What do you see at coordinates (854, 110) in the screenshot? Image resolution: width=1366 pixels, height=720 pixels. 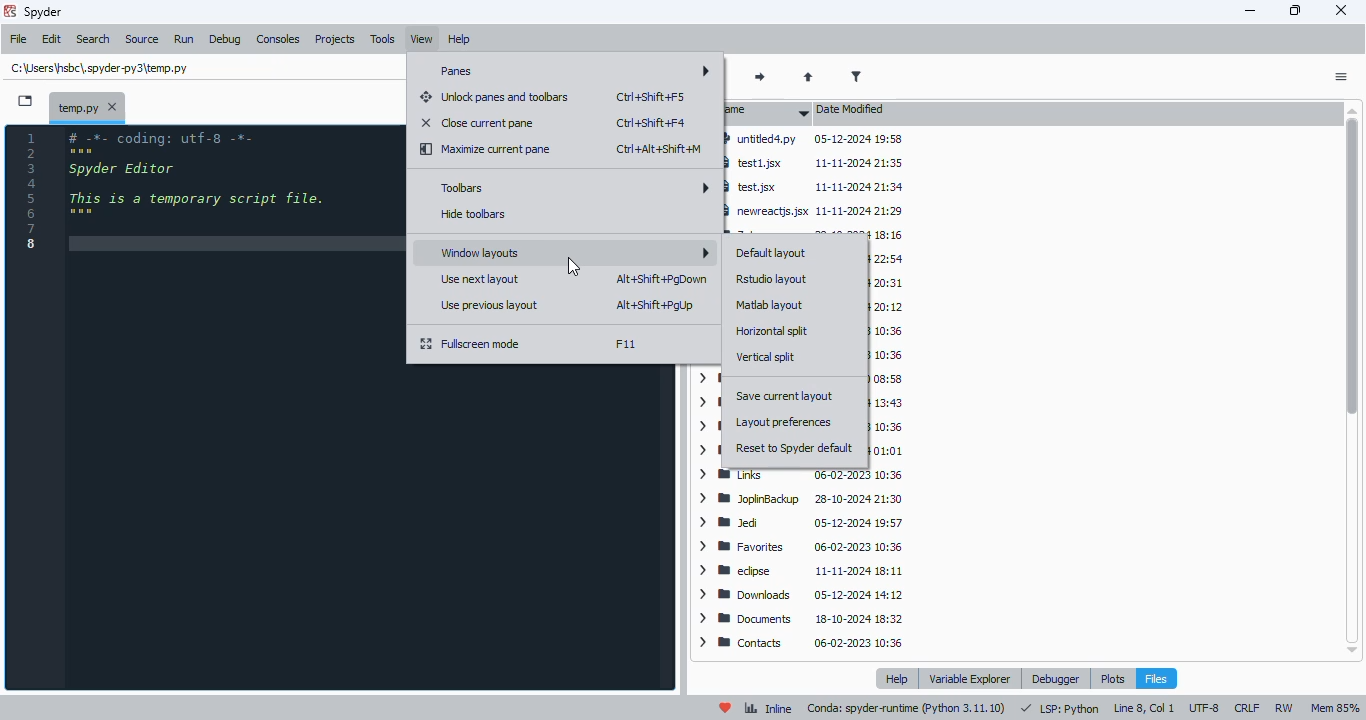 I see `date modified` at bounding box center [854, 110].